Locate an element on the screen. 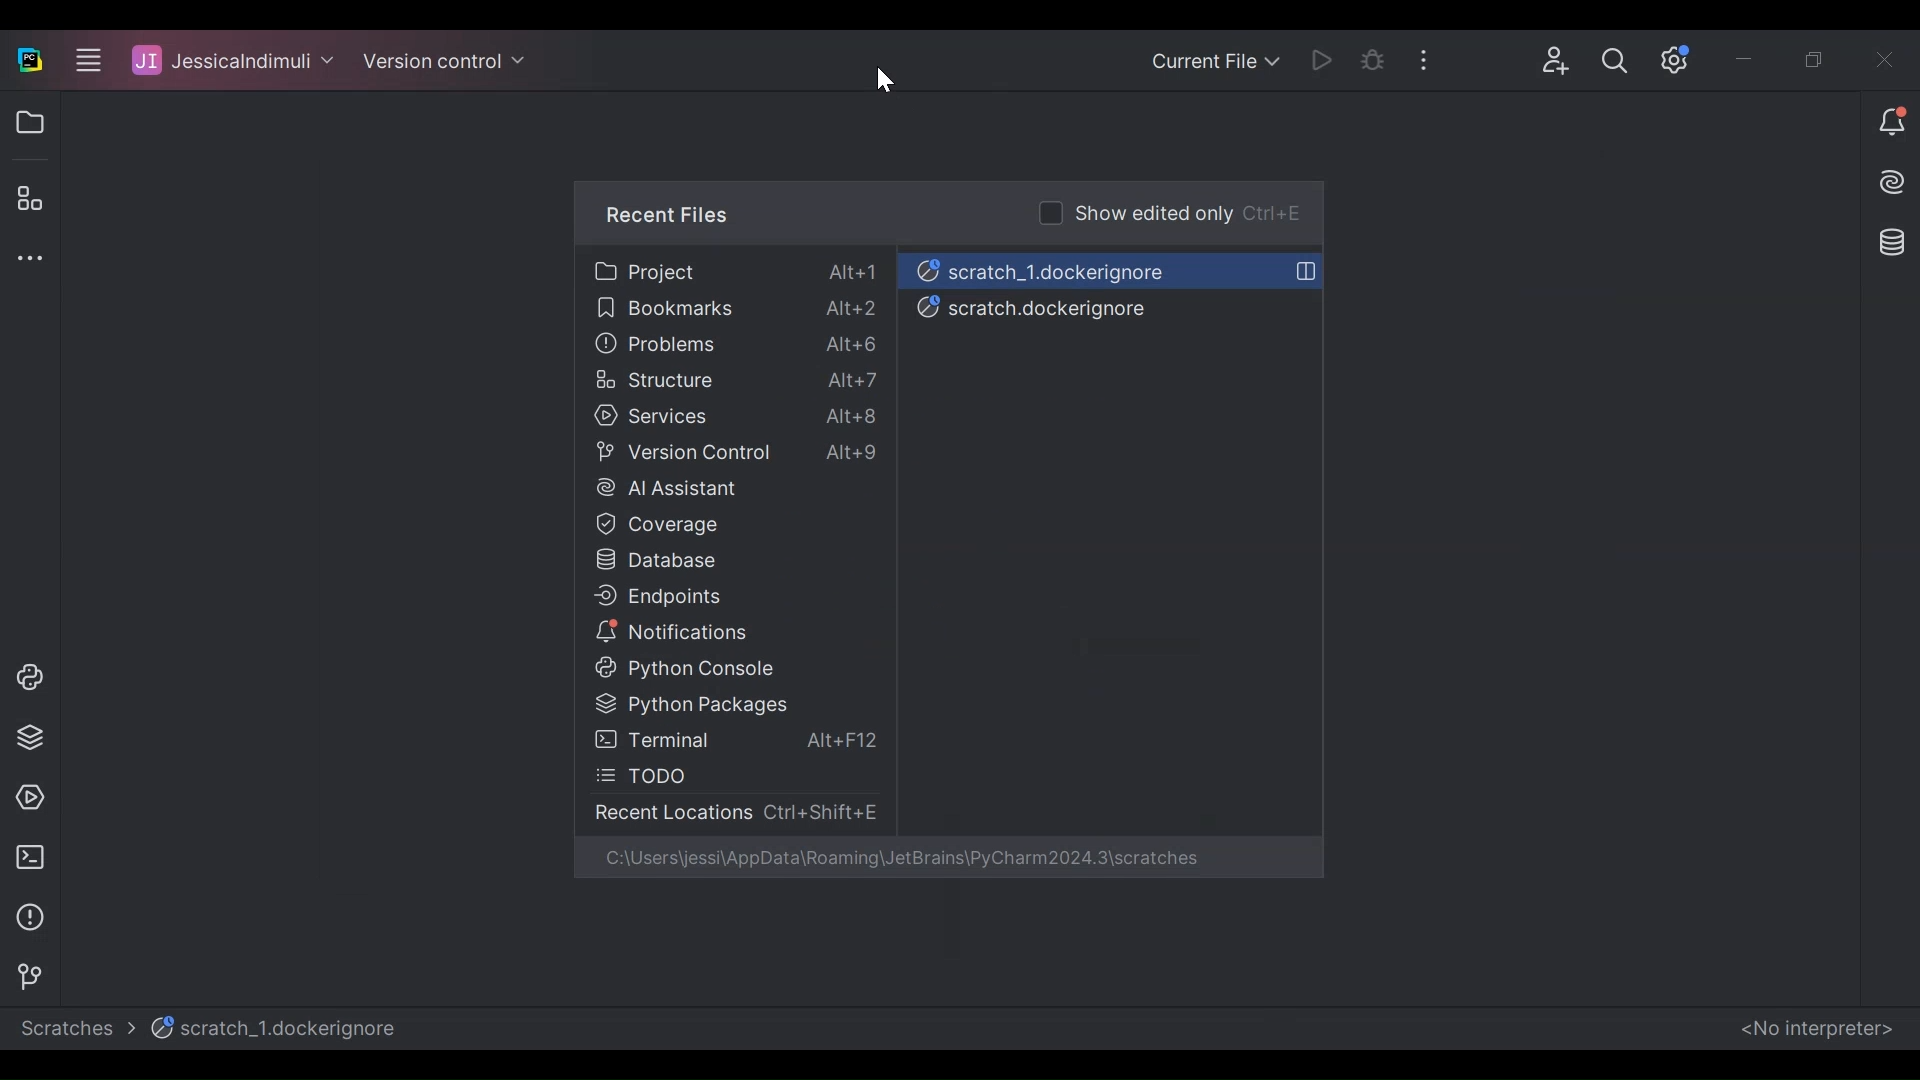  File Path is located at coordinates (904, 859).